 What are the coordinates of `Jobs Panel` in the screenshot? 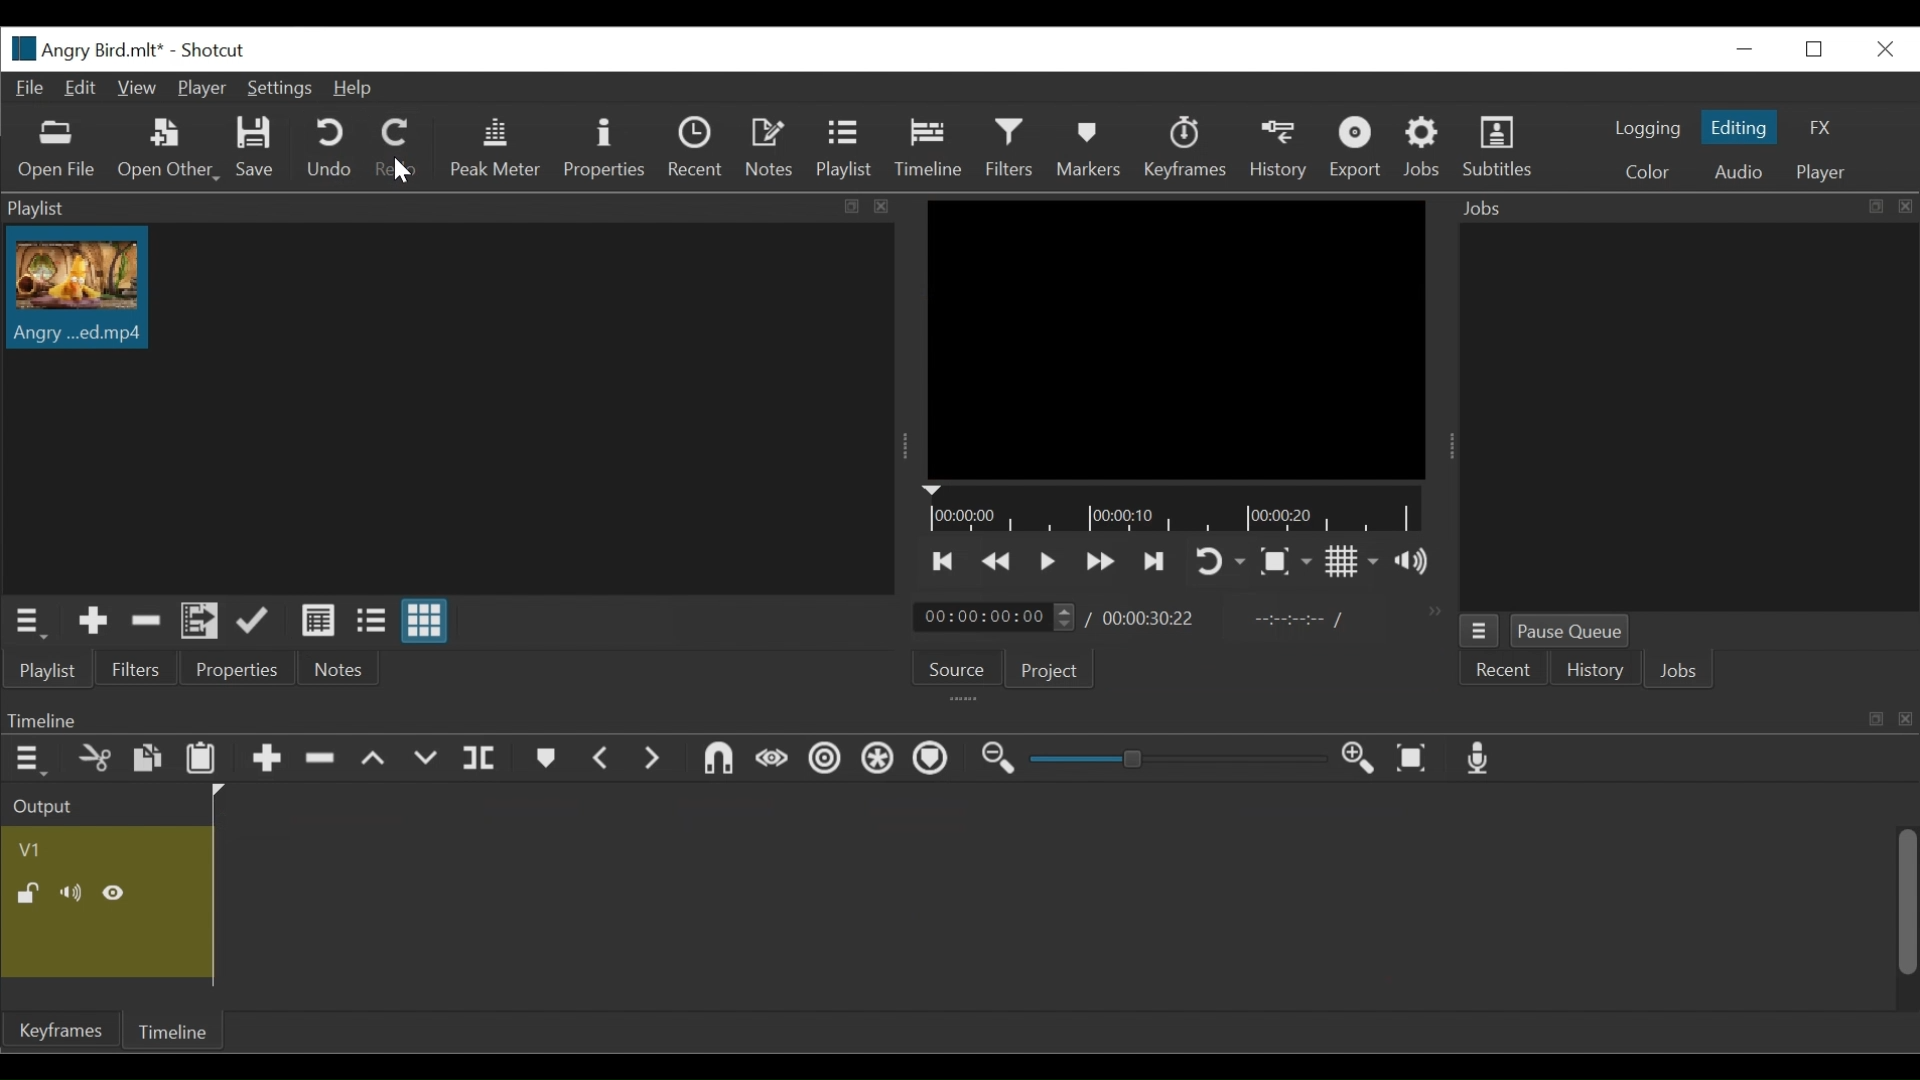 It's located at (1681, 208).